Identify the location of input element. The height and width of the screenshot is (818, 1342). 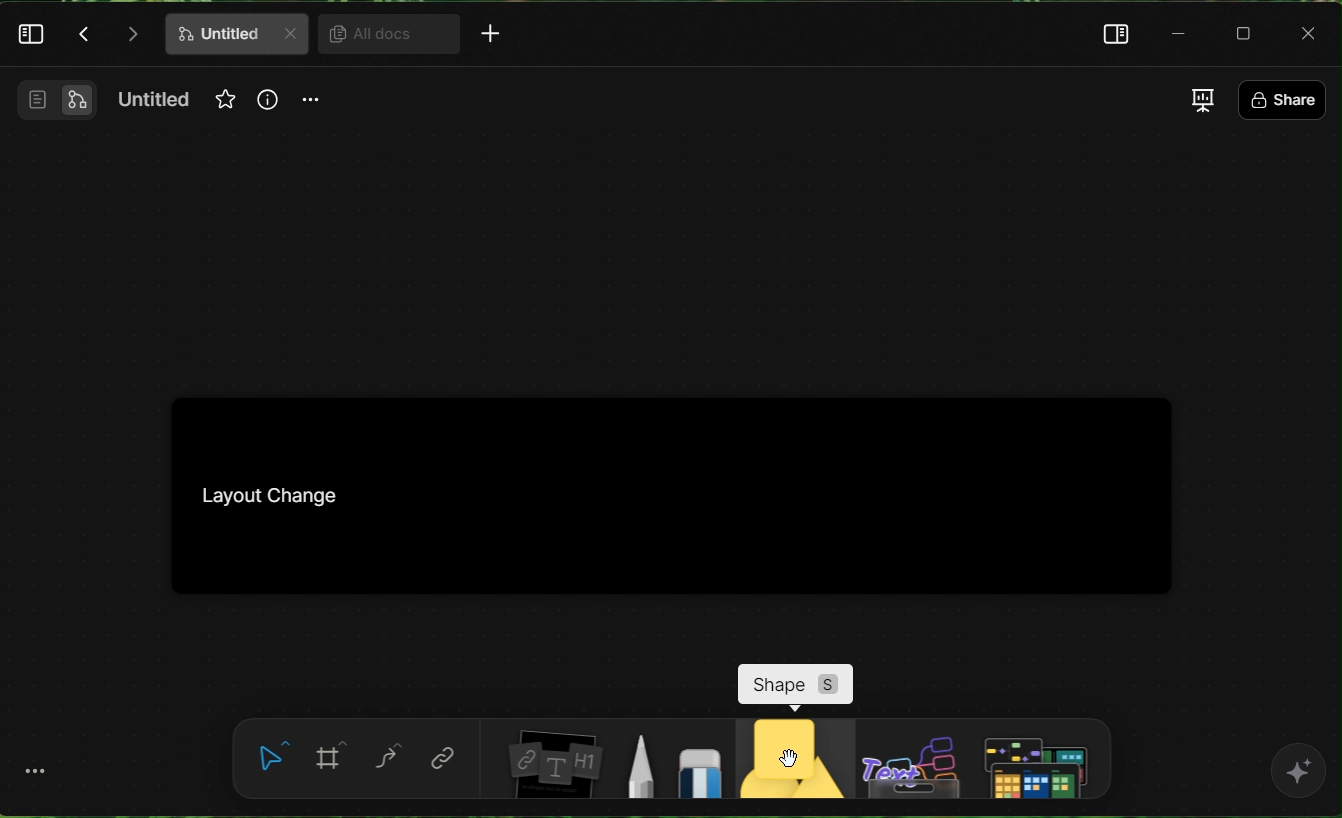
(1042, 760).